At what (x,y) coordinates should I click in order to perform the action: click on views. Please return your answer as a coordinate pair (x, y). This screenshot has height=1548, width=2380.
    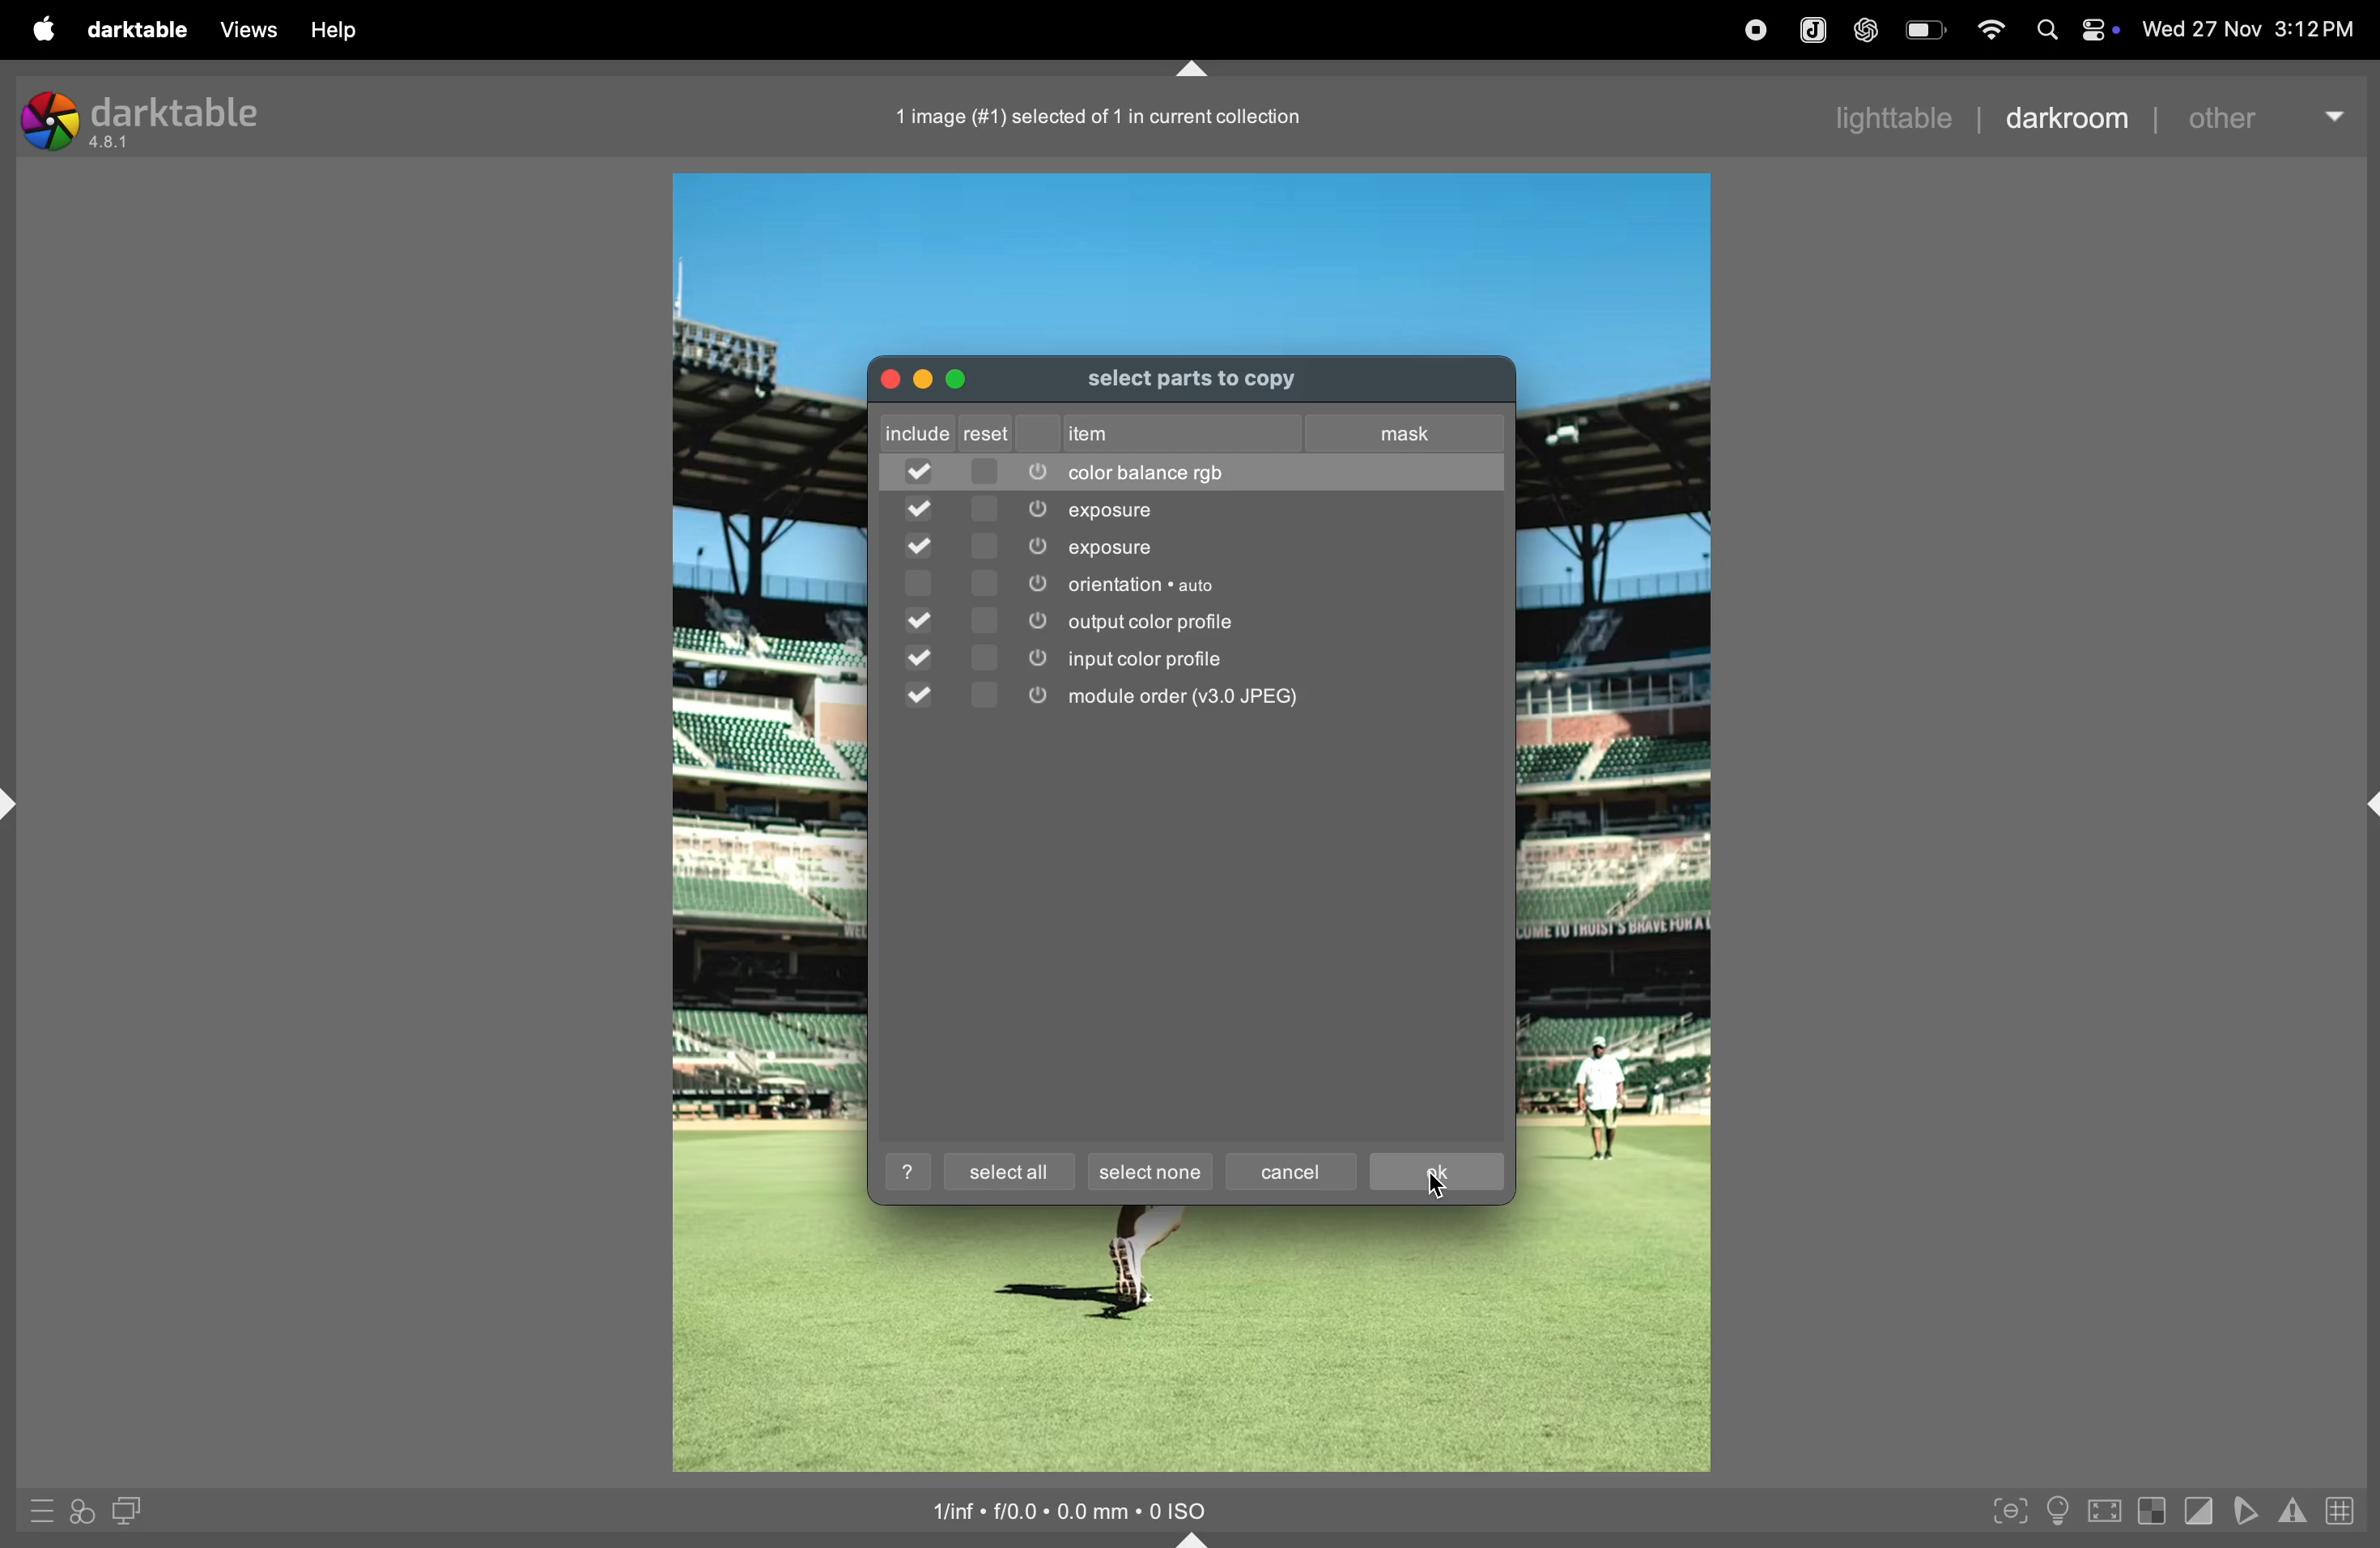
    Looking at the image, I should click on (246, 30).